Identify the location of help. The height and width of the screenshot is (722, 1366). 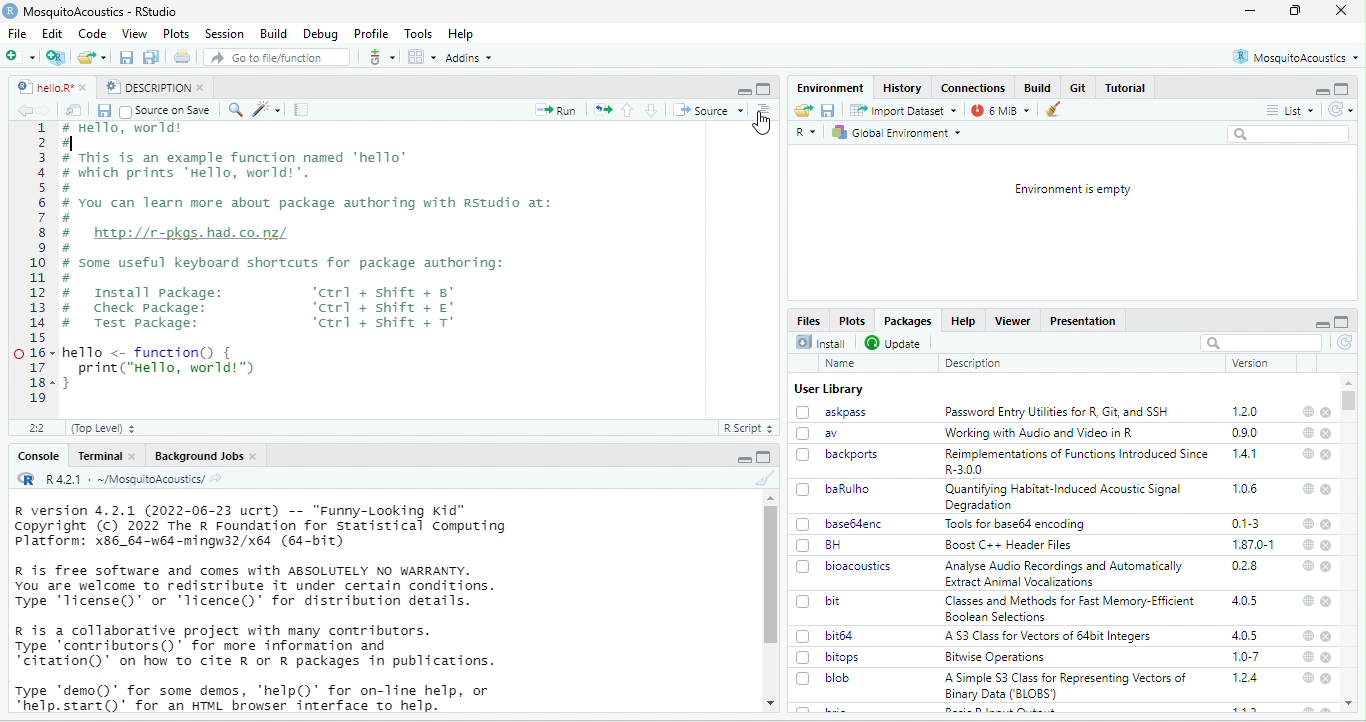
(1306, 434).